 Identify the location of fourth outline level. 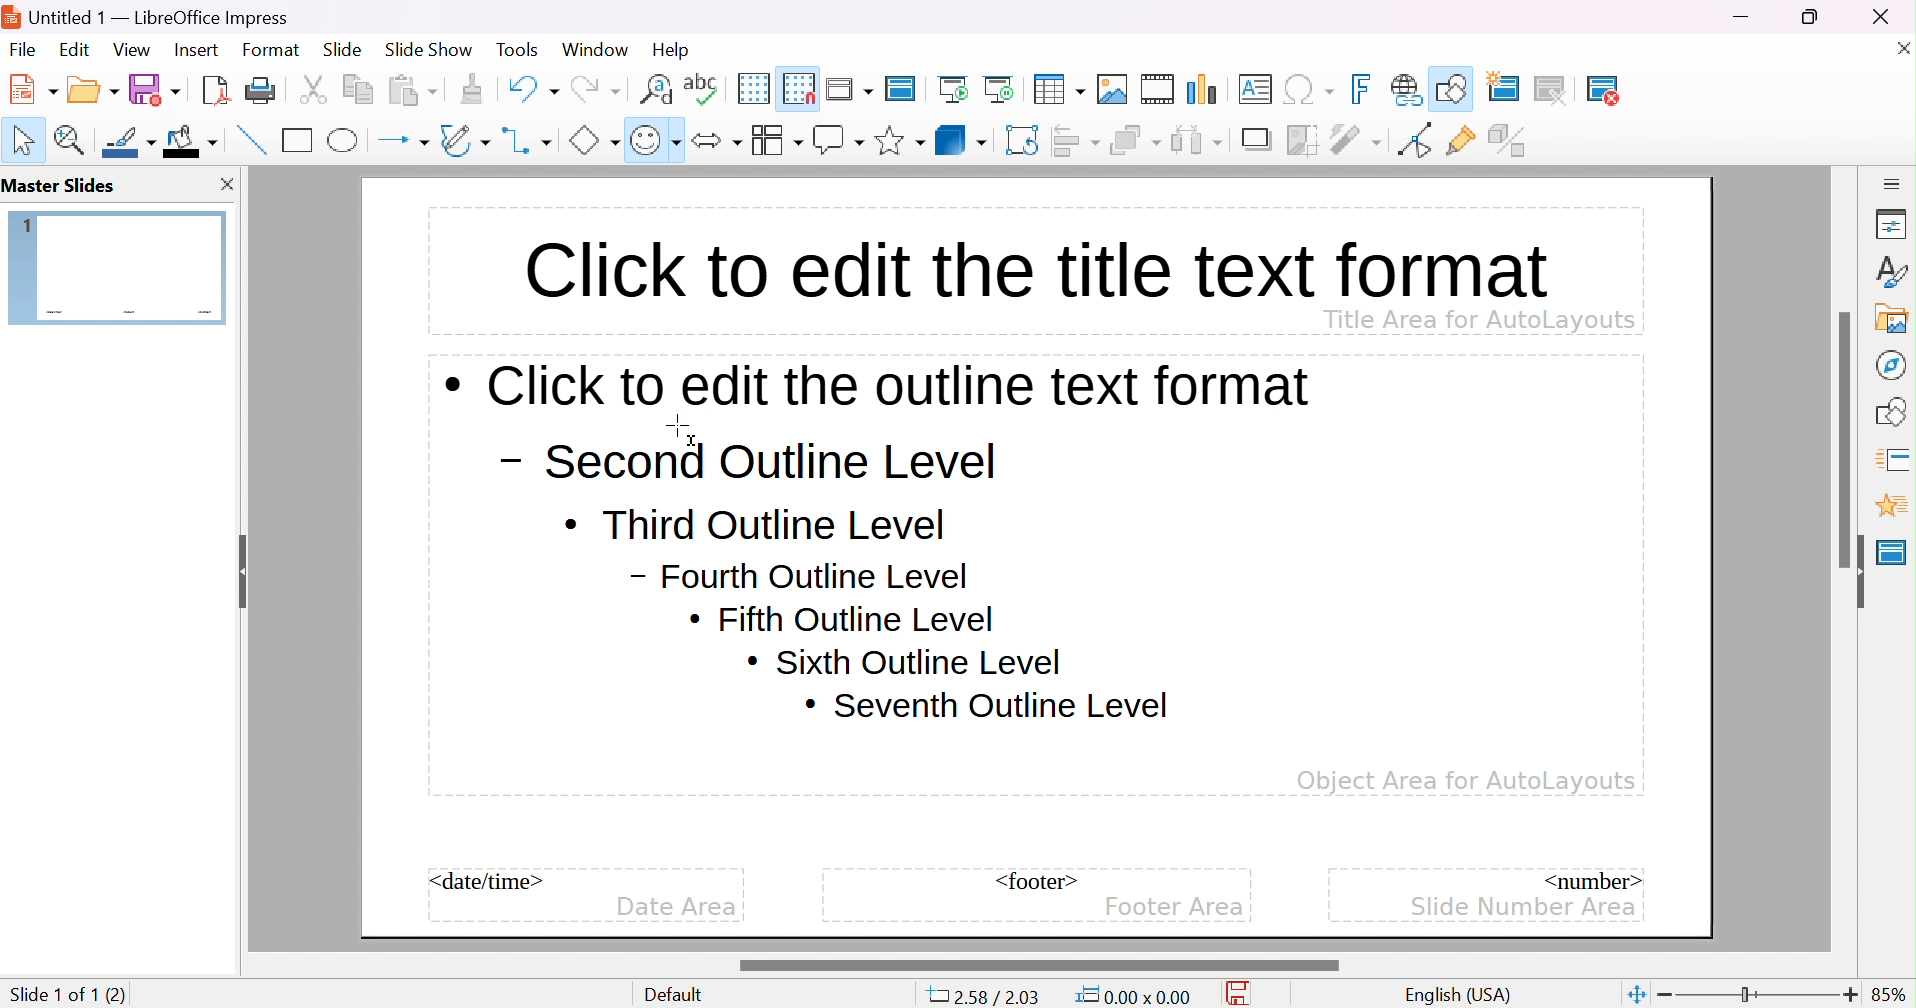
(800, 575).